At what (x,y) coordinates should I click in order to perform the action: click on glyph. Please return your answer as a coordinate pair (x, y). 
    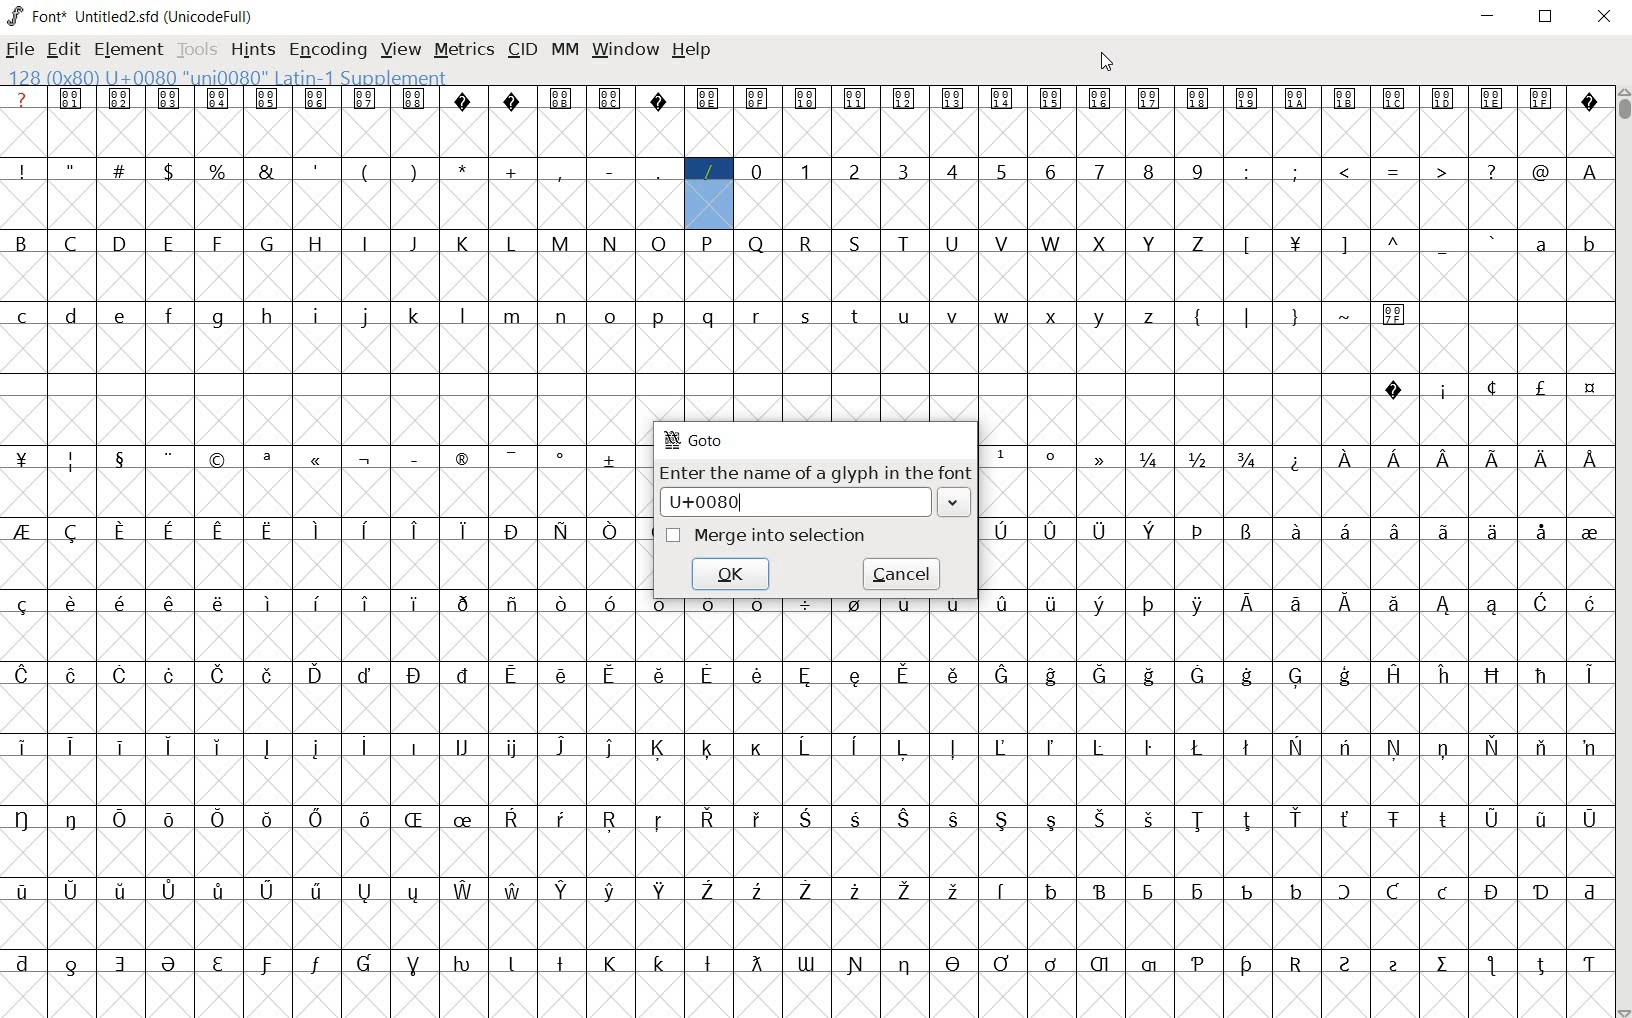
    Looking at the image, I should click on (169, 675).